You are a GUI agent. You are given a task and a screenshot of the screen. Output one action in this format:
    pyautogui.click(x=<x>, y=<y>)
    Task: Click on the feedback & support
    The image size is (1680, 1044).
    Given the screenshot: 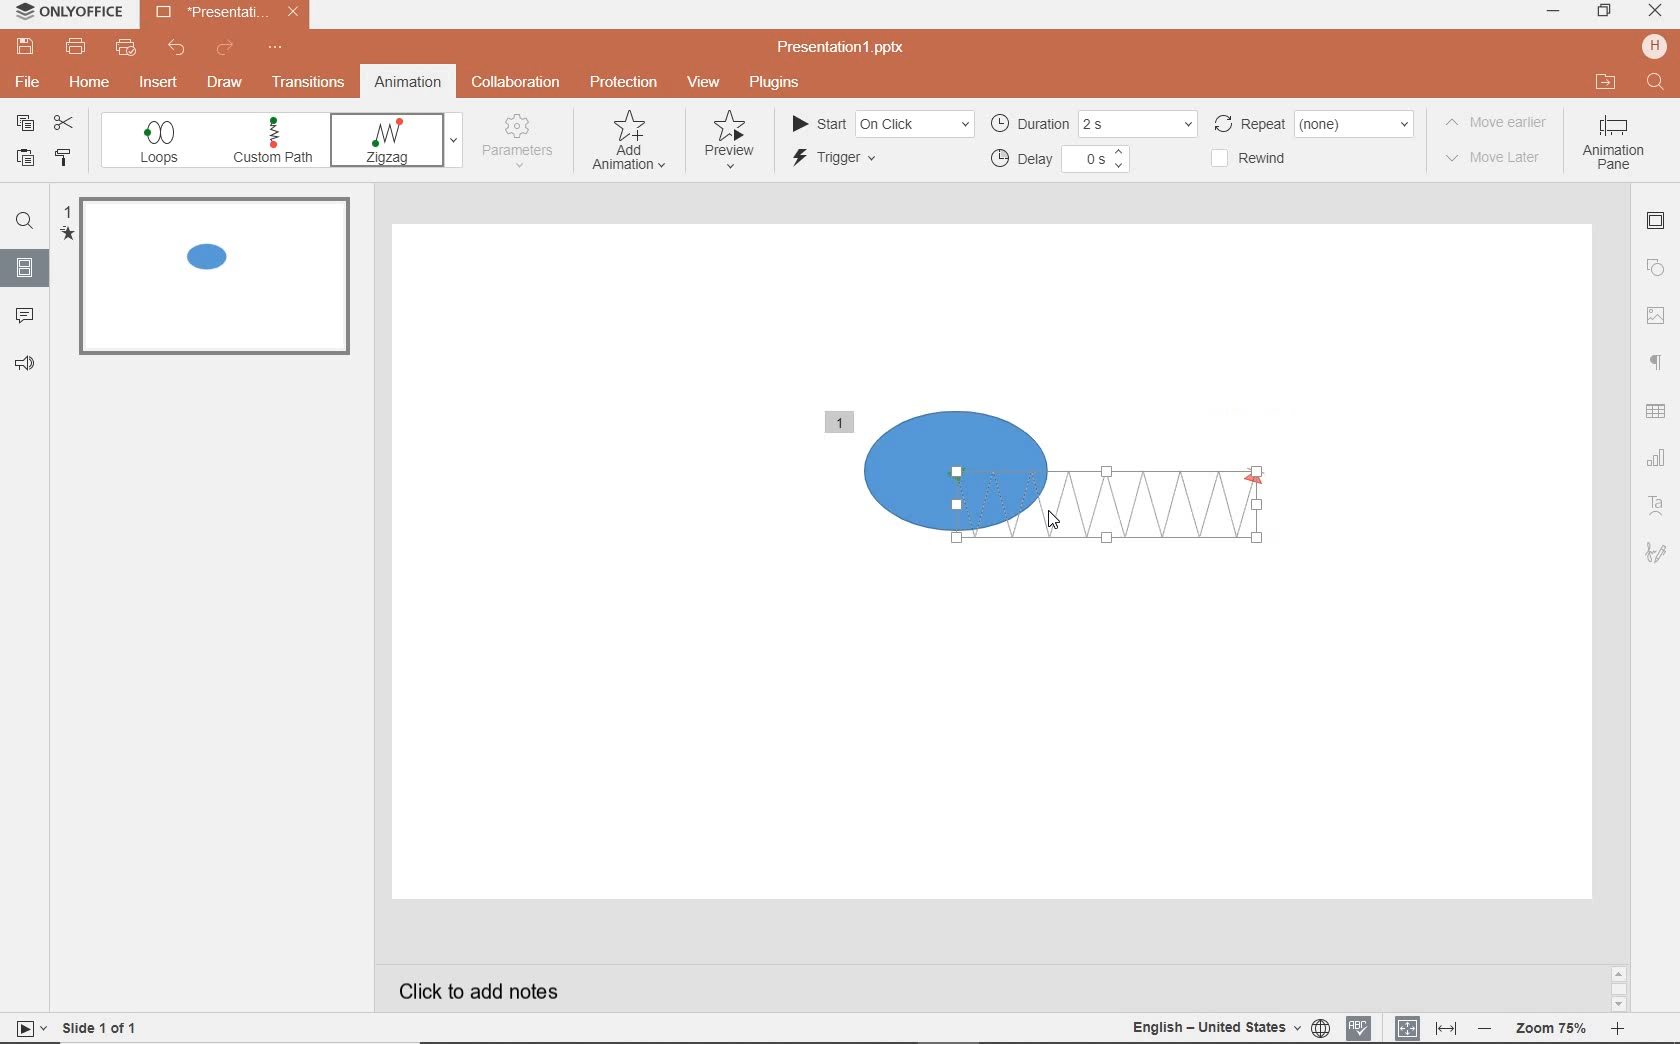 What is the action you would take?
    pyautogui.click(x=26, y=365)
    